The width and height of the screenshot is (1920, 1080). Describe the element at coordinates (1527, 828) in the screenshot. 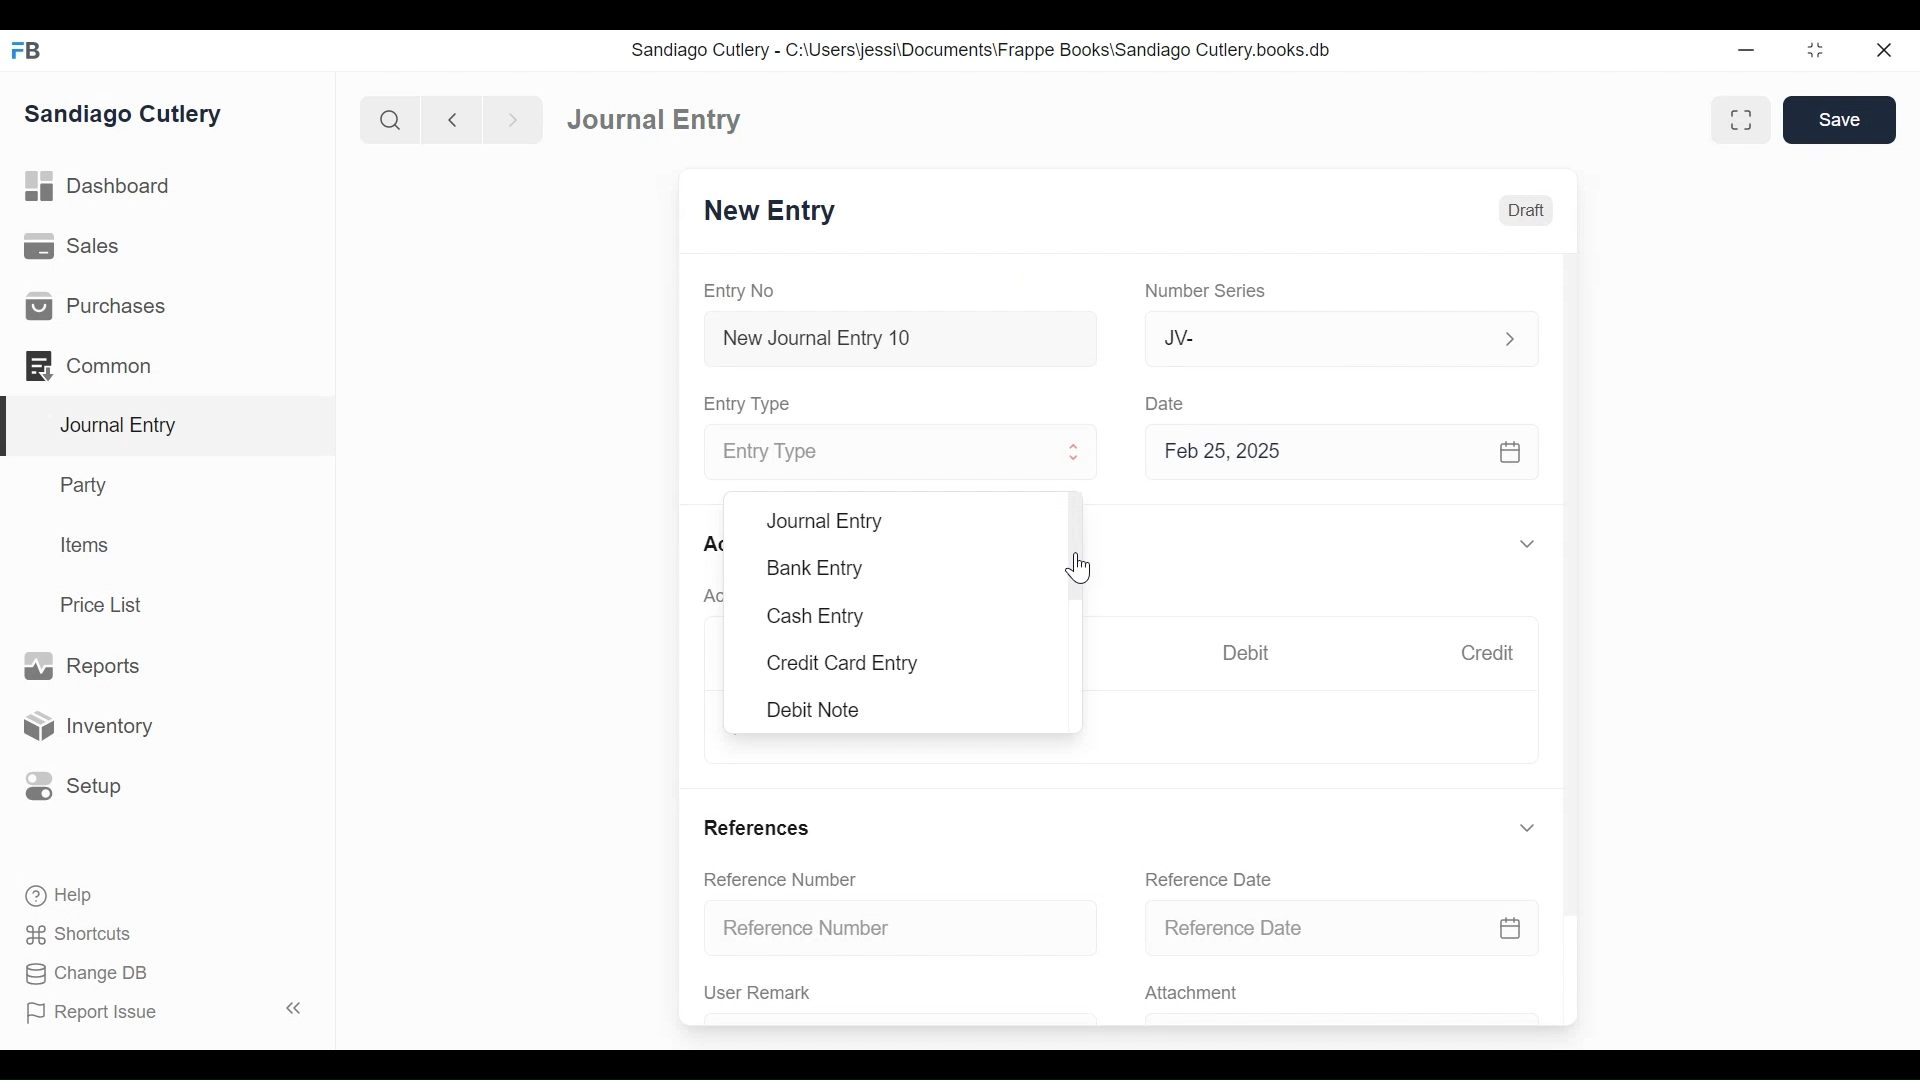

I see `Expand` at that location.